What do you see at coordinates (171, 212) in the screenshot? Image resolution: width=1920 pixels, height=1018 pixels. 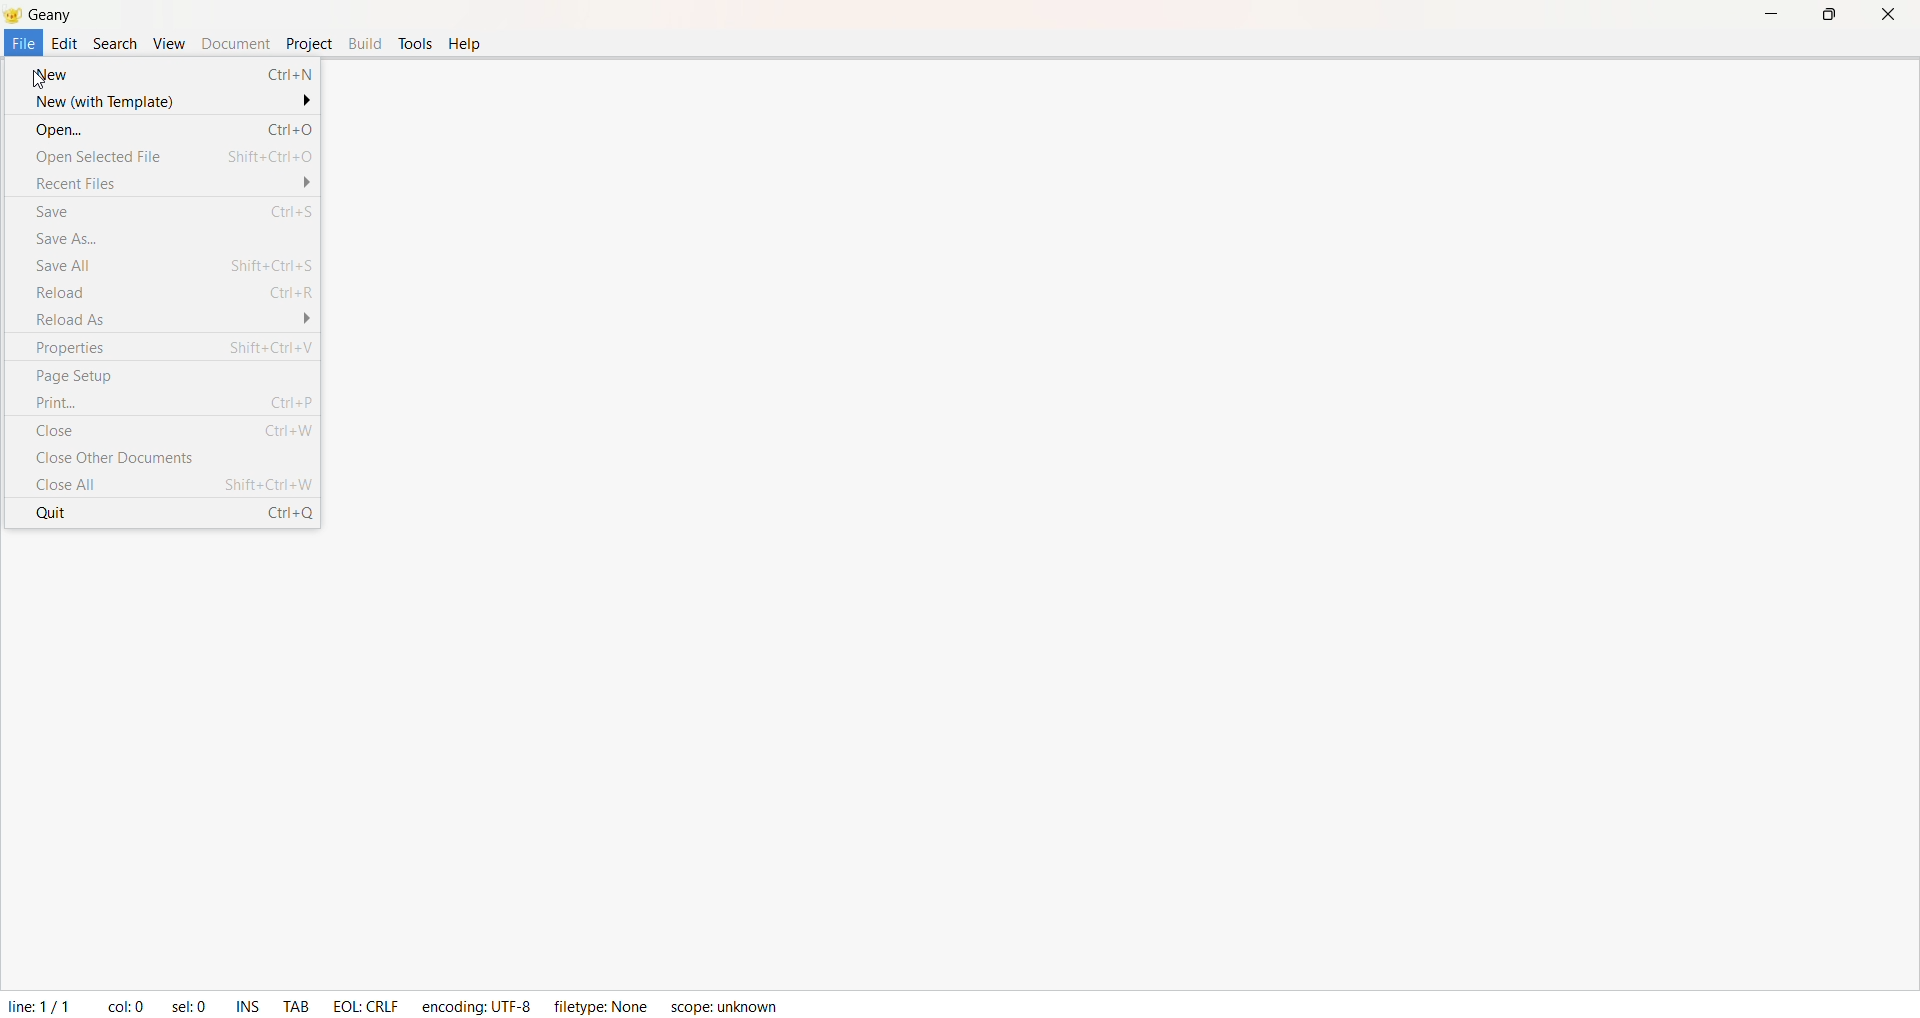 I see `Save` at bounding box center [171, 212].